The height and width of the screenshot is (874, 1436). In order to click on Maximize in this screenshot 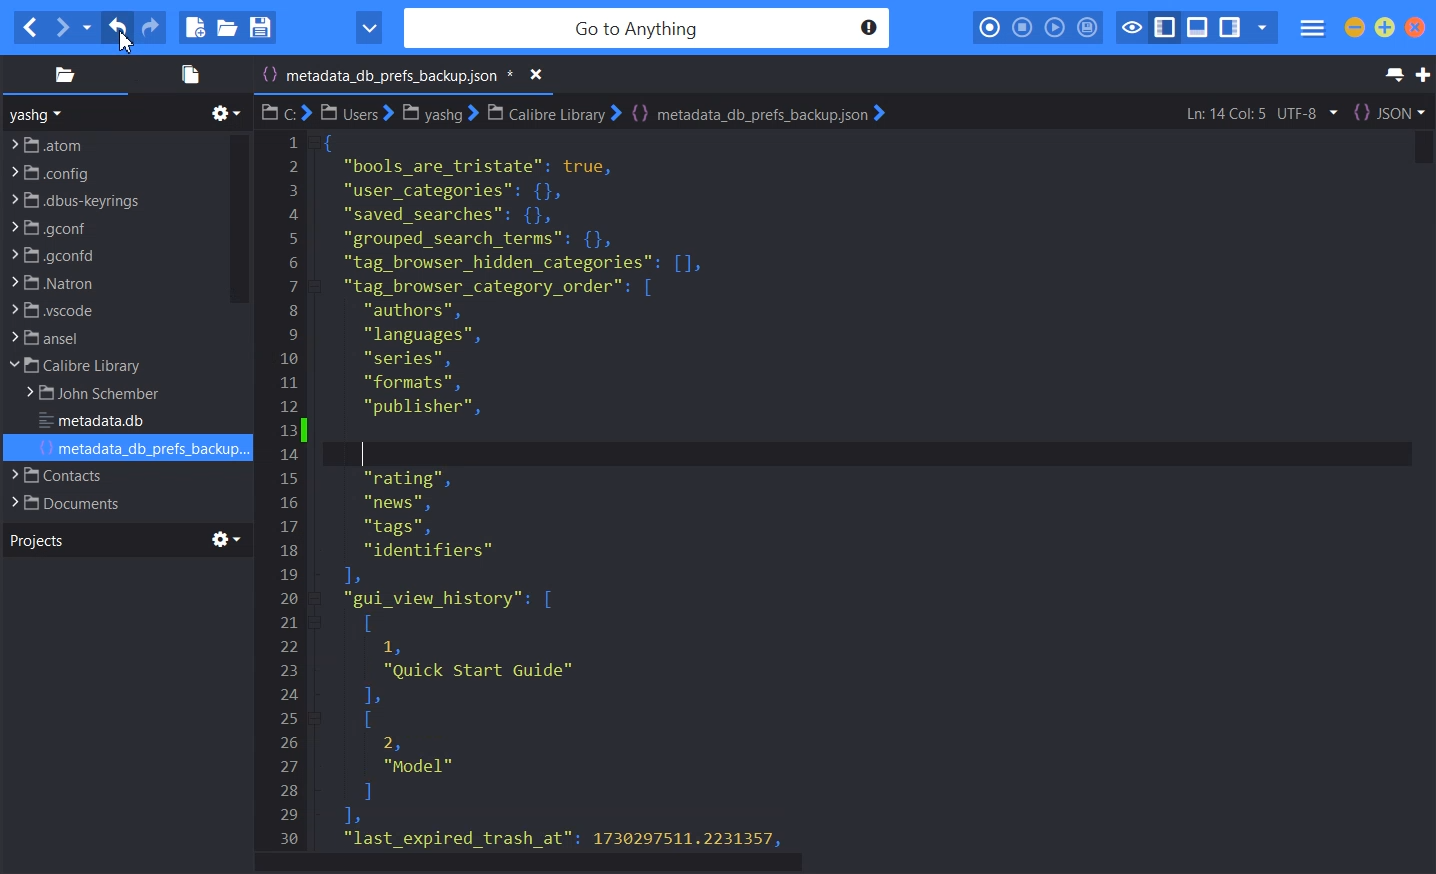, I will do `click(1385, 27)`.